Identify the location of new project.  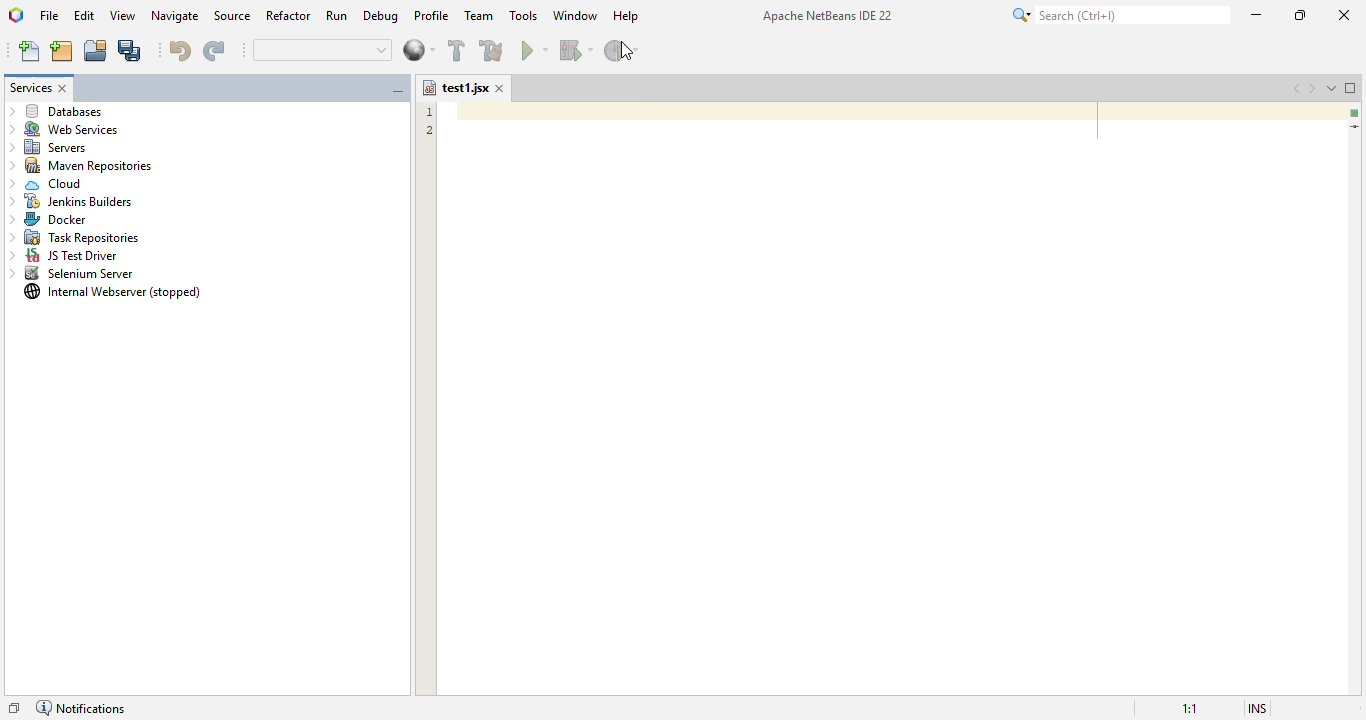
(61, 51).